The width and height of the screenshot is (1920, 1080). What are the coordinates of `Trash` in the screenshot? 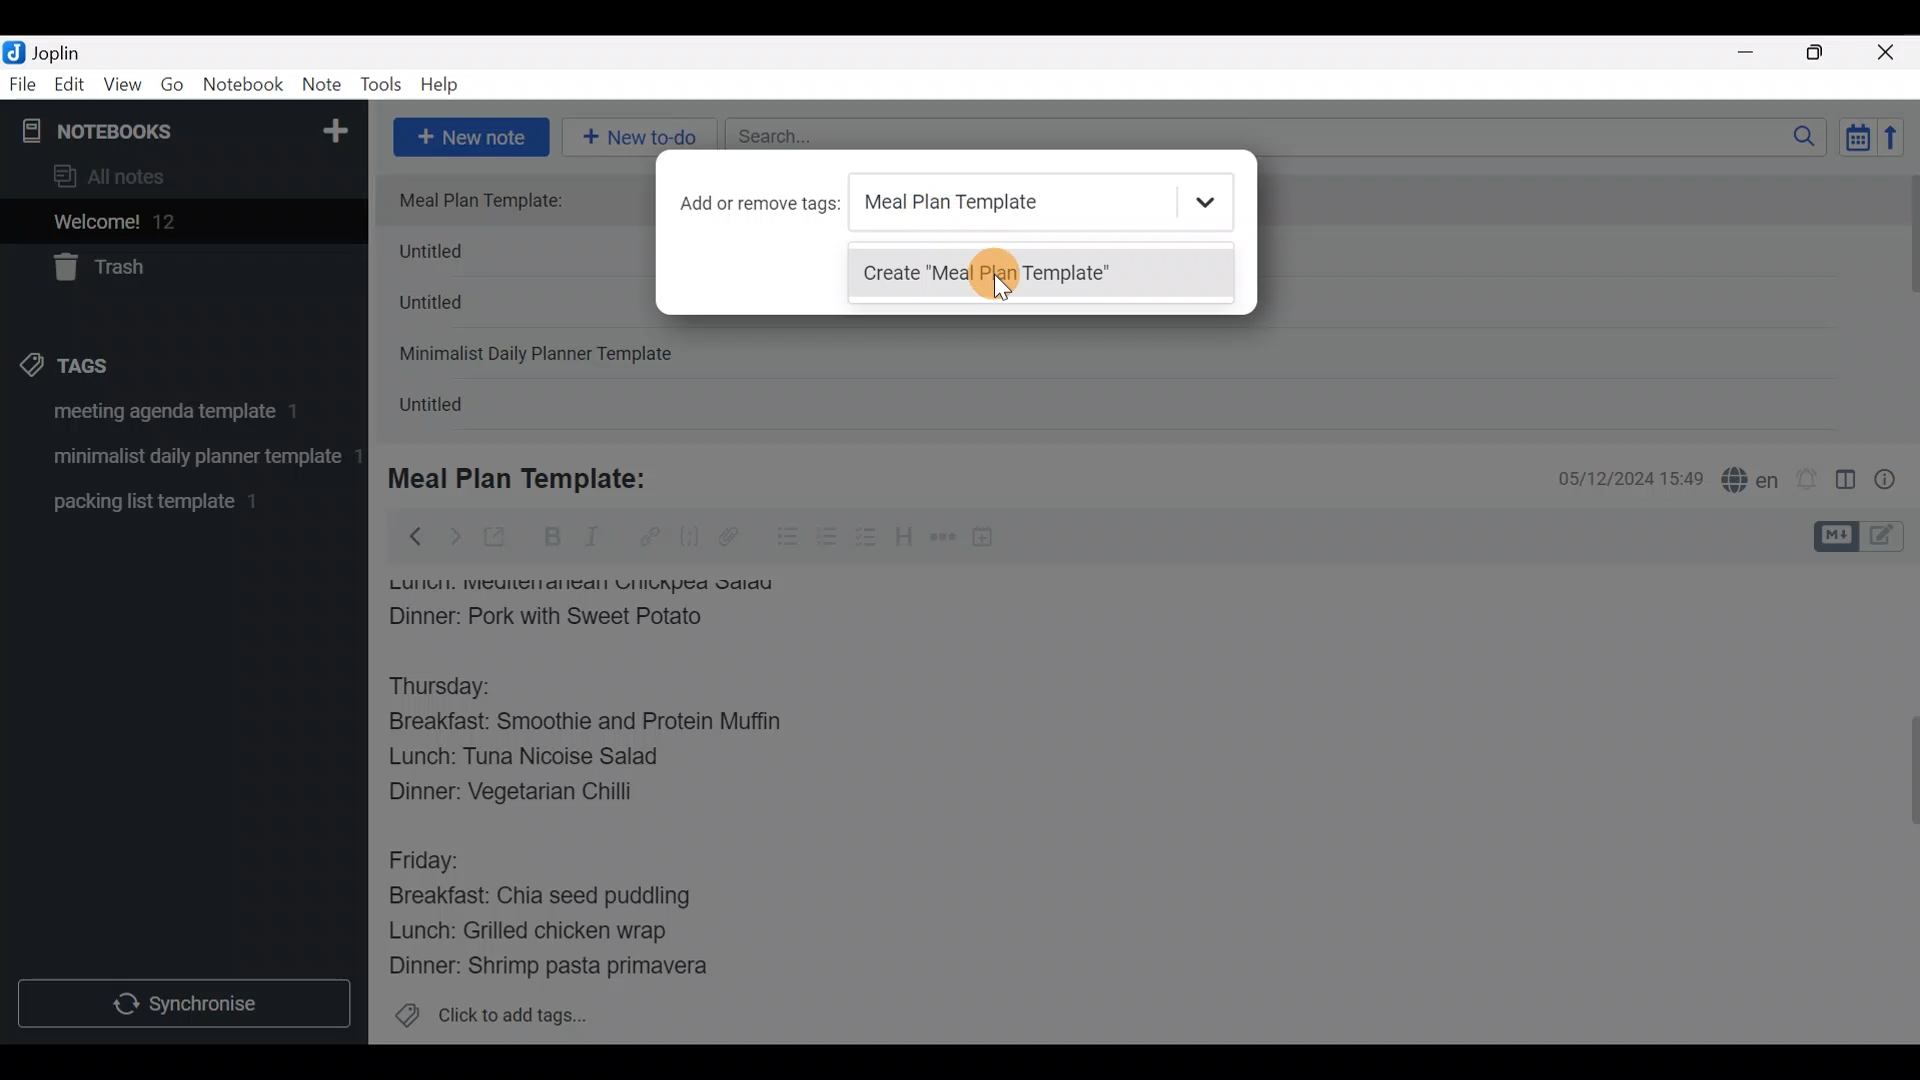 It's located at (172, 269).